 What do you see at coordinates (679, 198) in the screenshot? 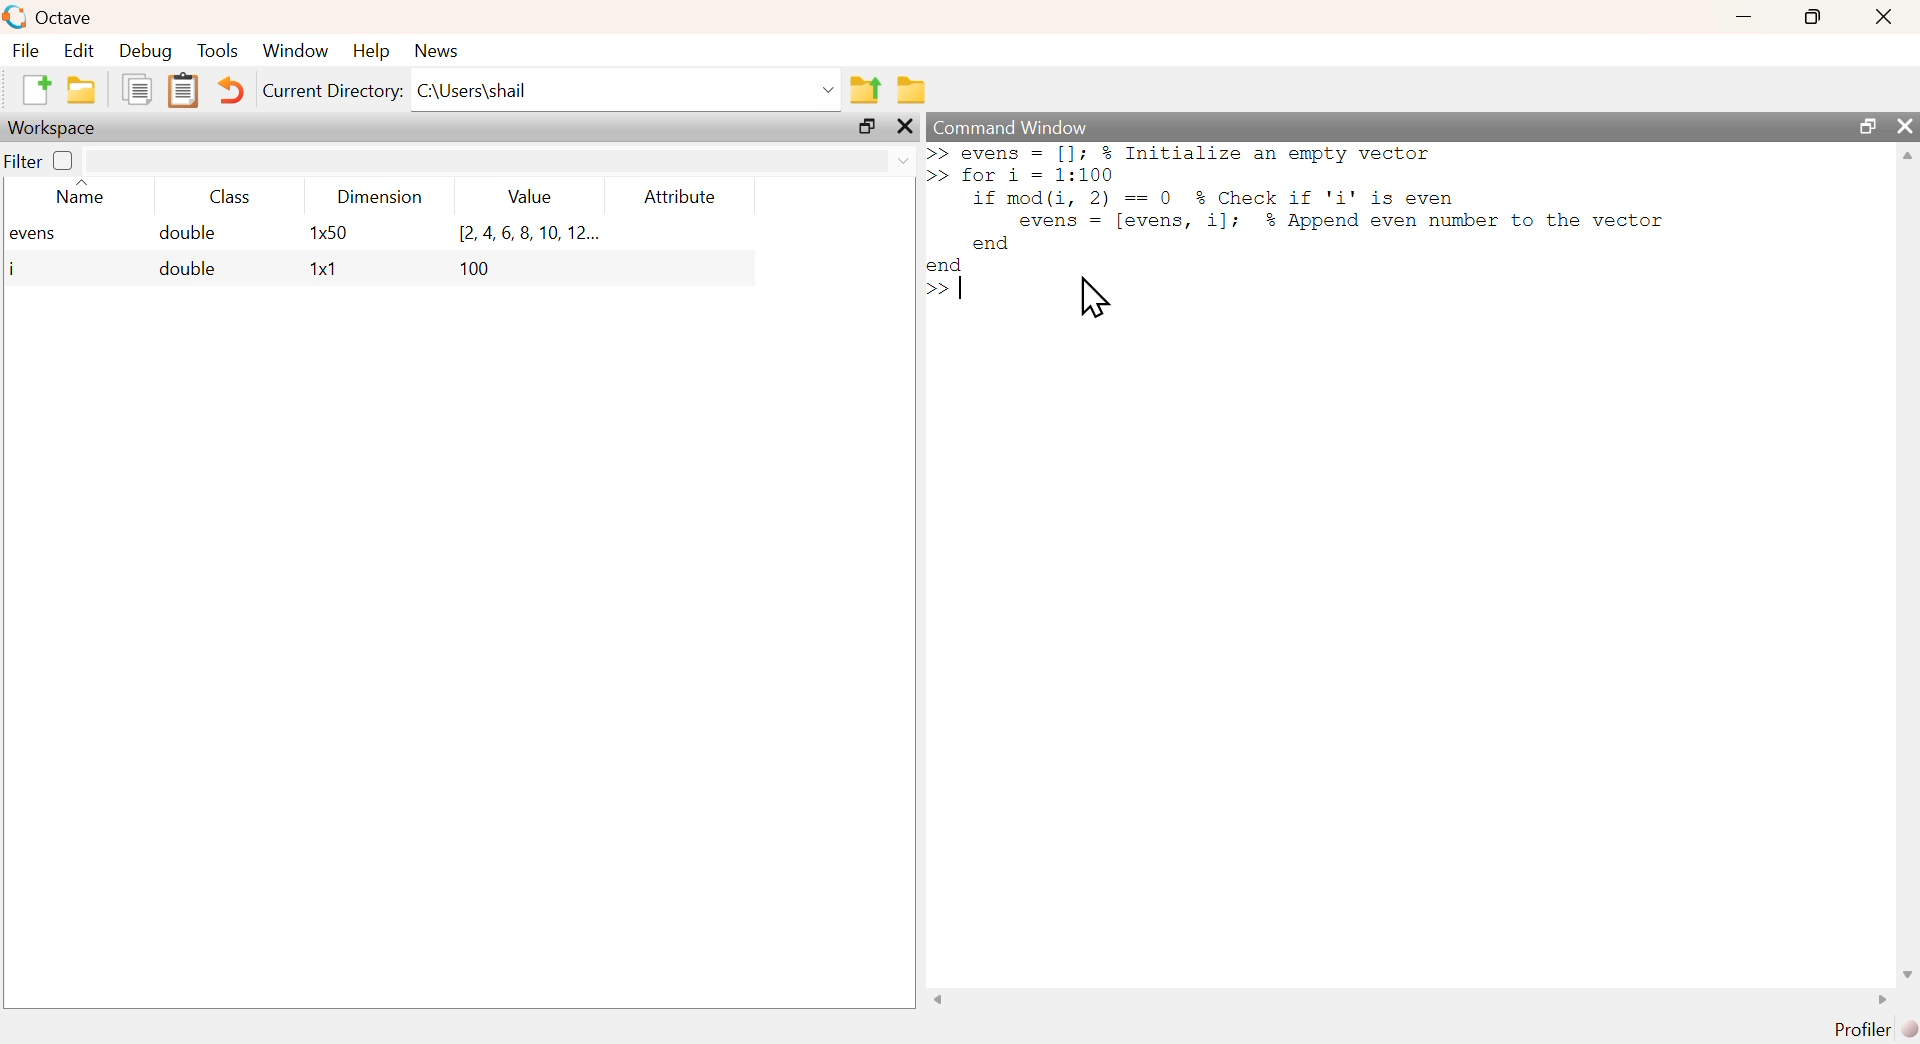
I see `attribute` at bounding box center [679, 198].